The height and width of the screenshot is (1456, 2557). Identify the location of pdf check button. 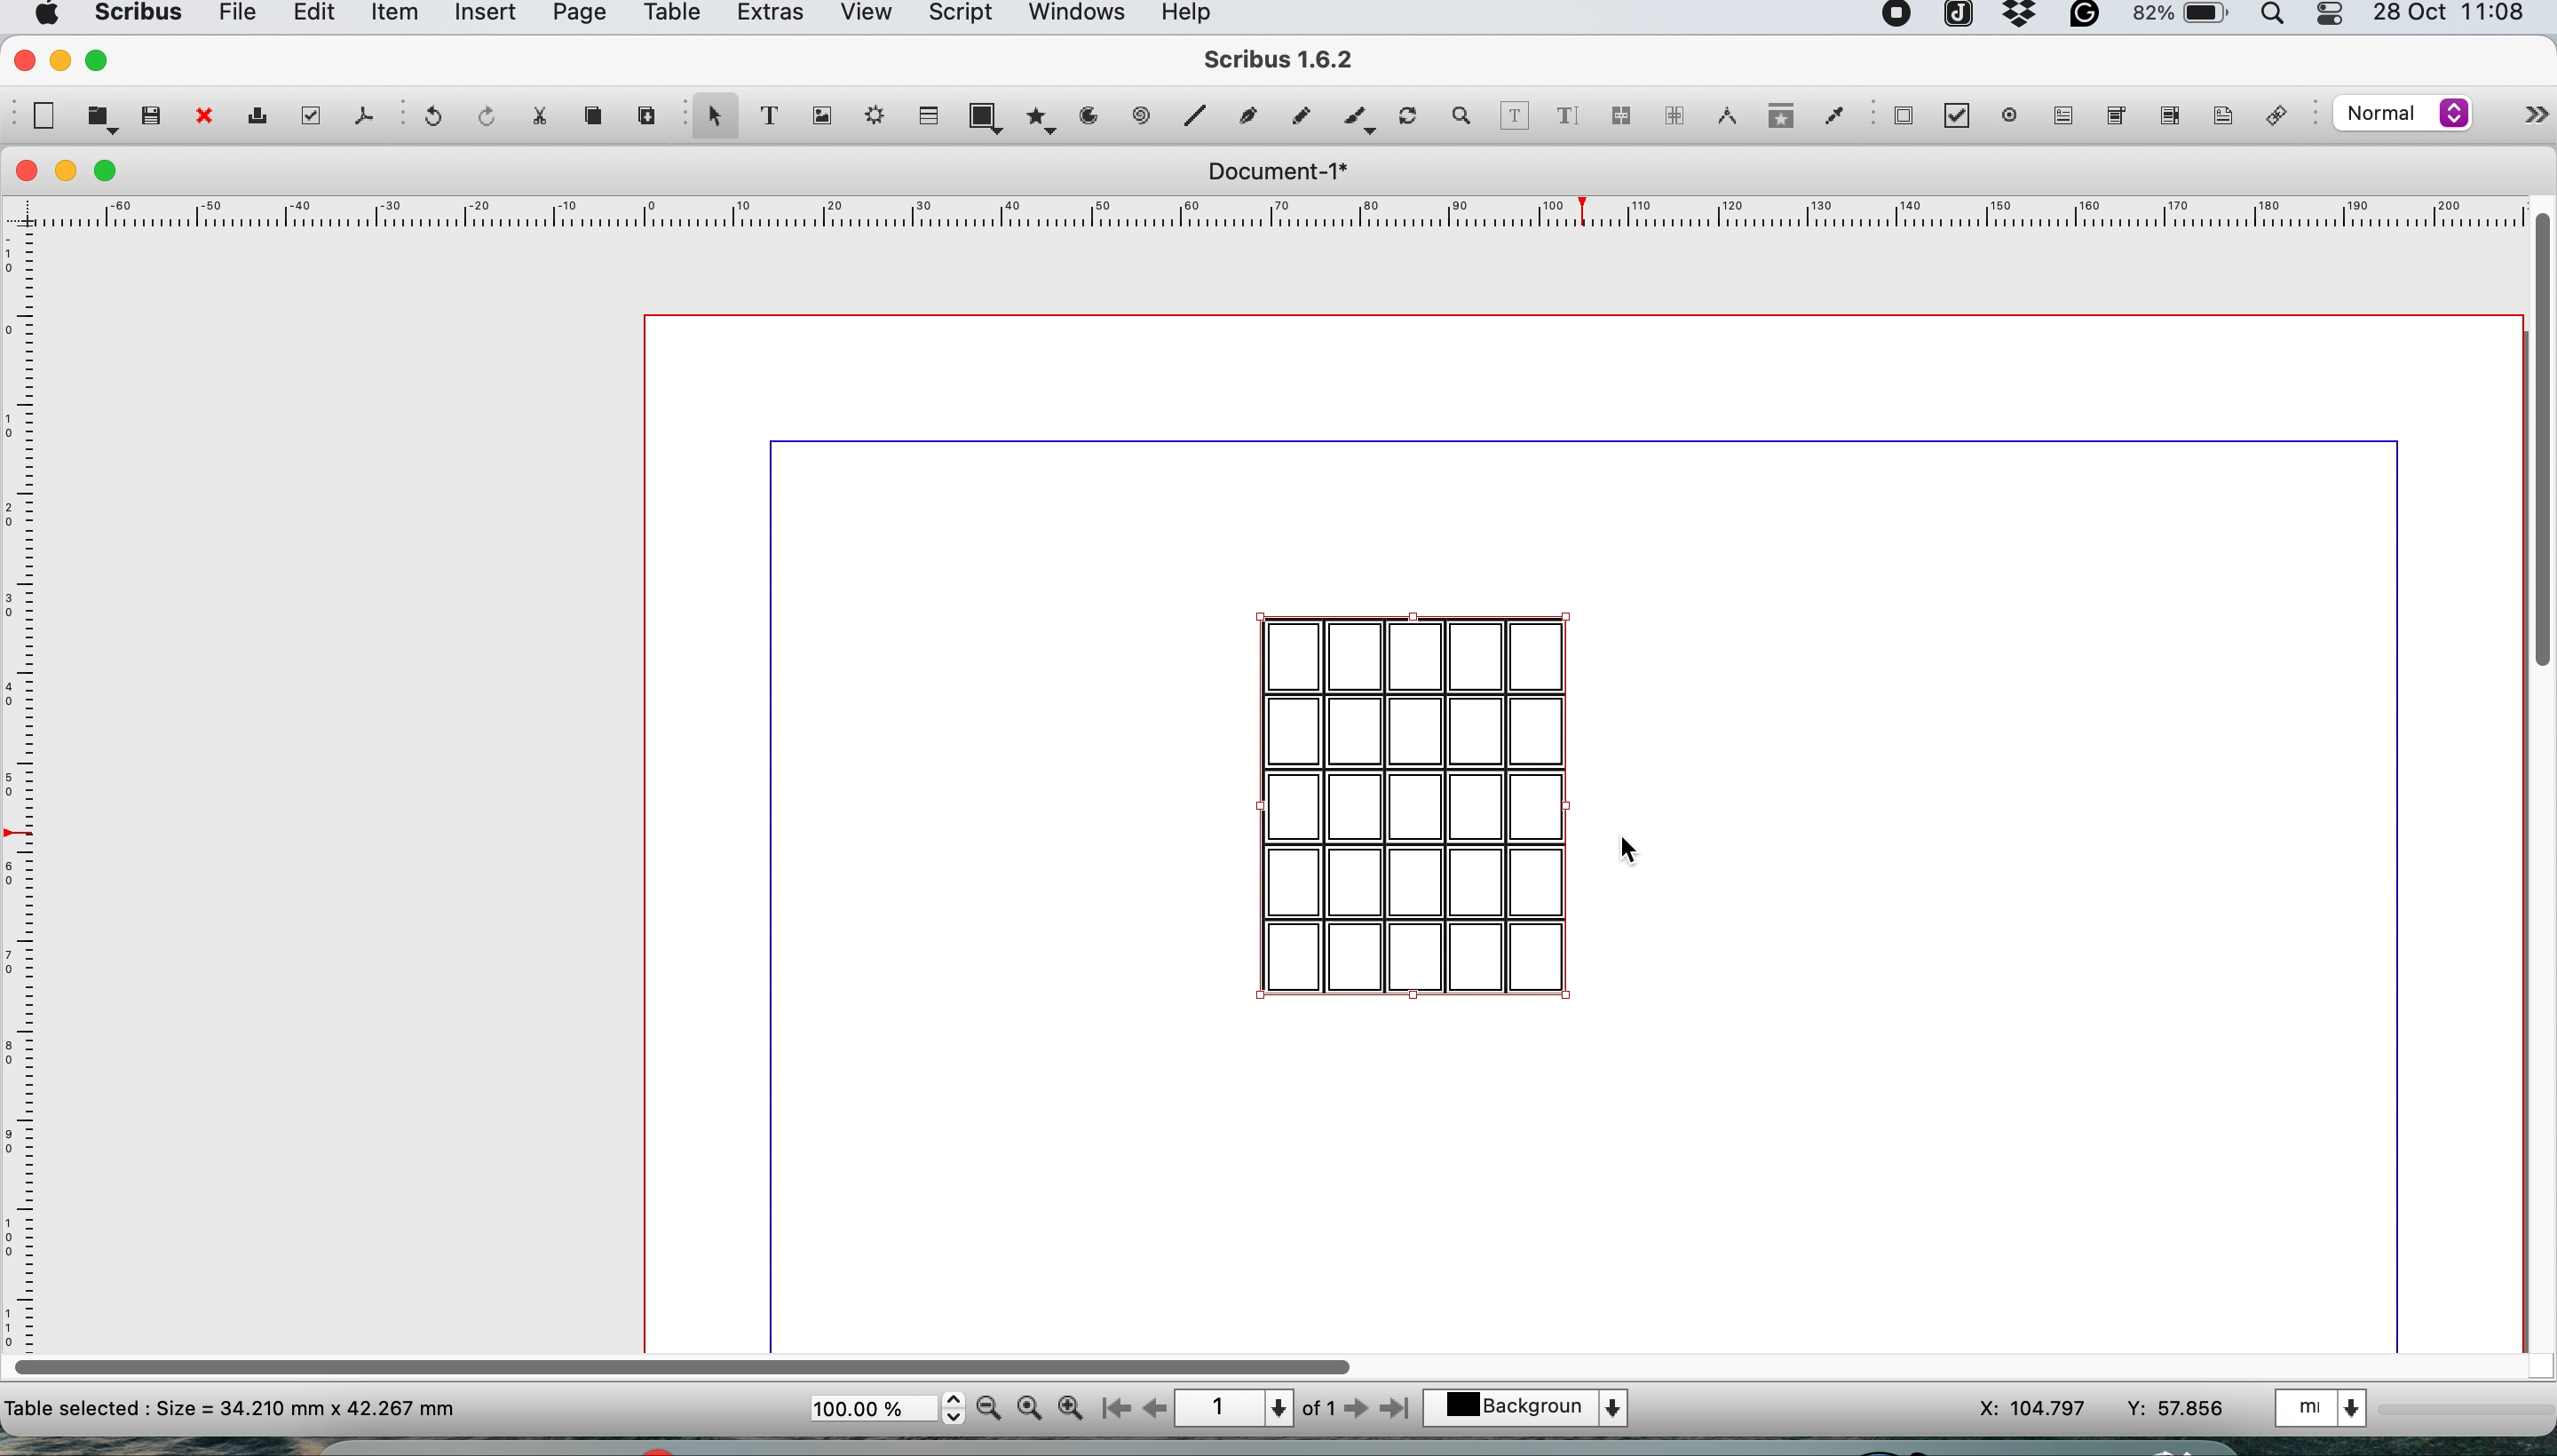
(1964, 118).